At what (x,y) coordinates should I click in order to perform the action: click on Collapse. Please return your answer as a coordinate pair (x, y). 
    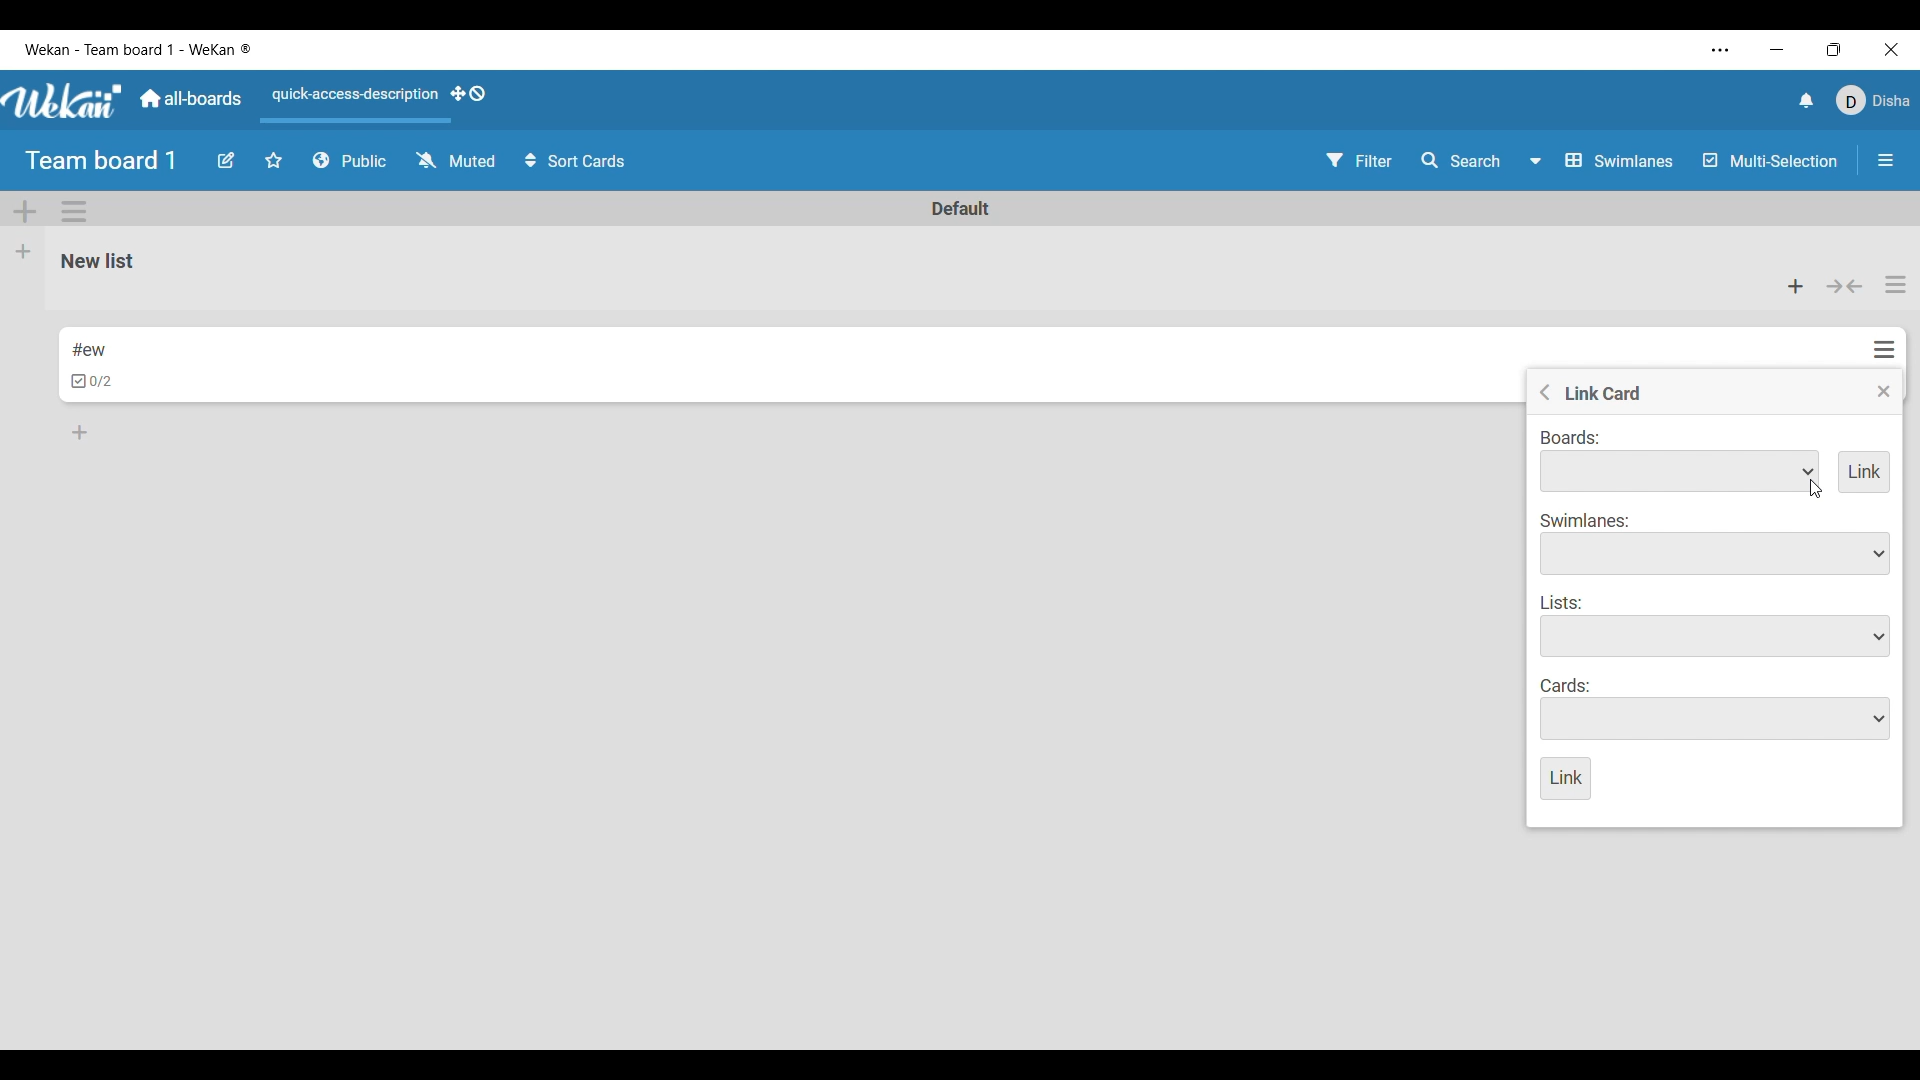
    Looking at the image, I should click on (1844, 287).